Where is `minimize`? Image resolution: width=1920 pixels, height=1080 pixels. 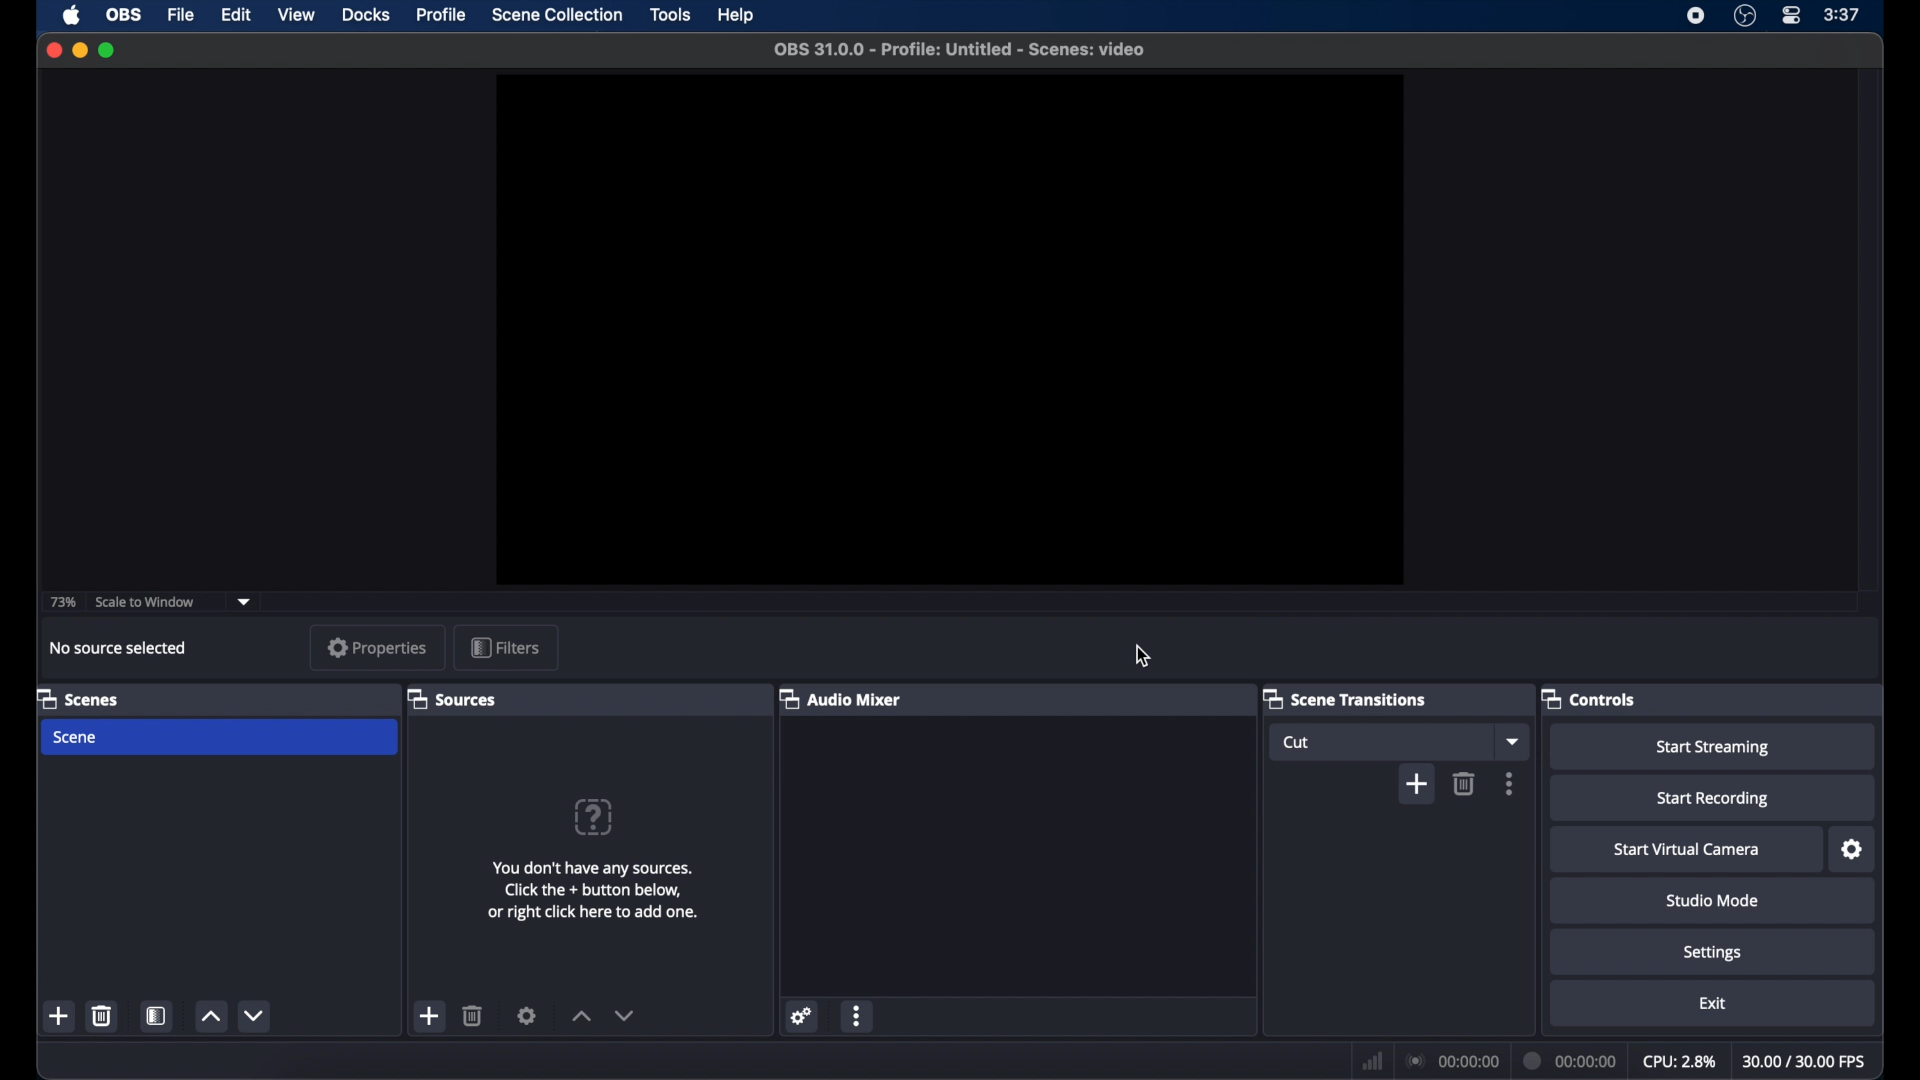 minimize is located at coordinates (79, 51).